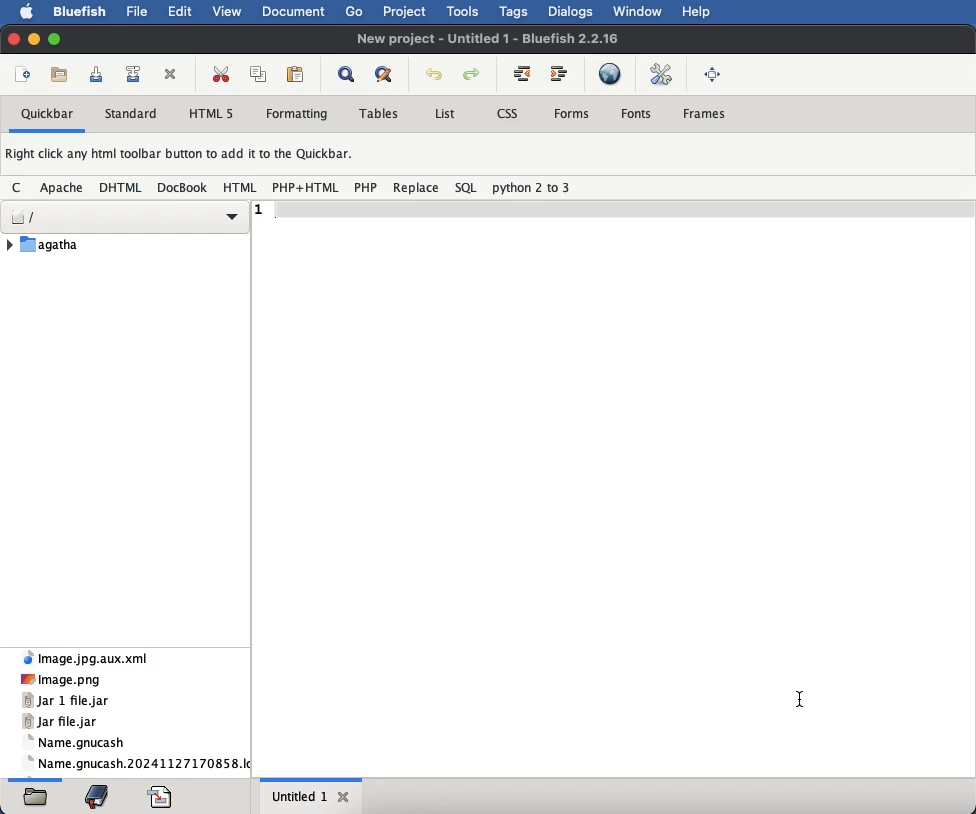 This screenshot has width=976, height=814. I want to click on unindent, so click(523, 73).